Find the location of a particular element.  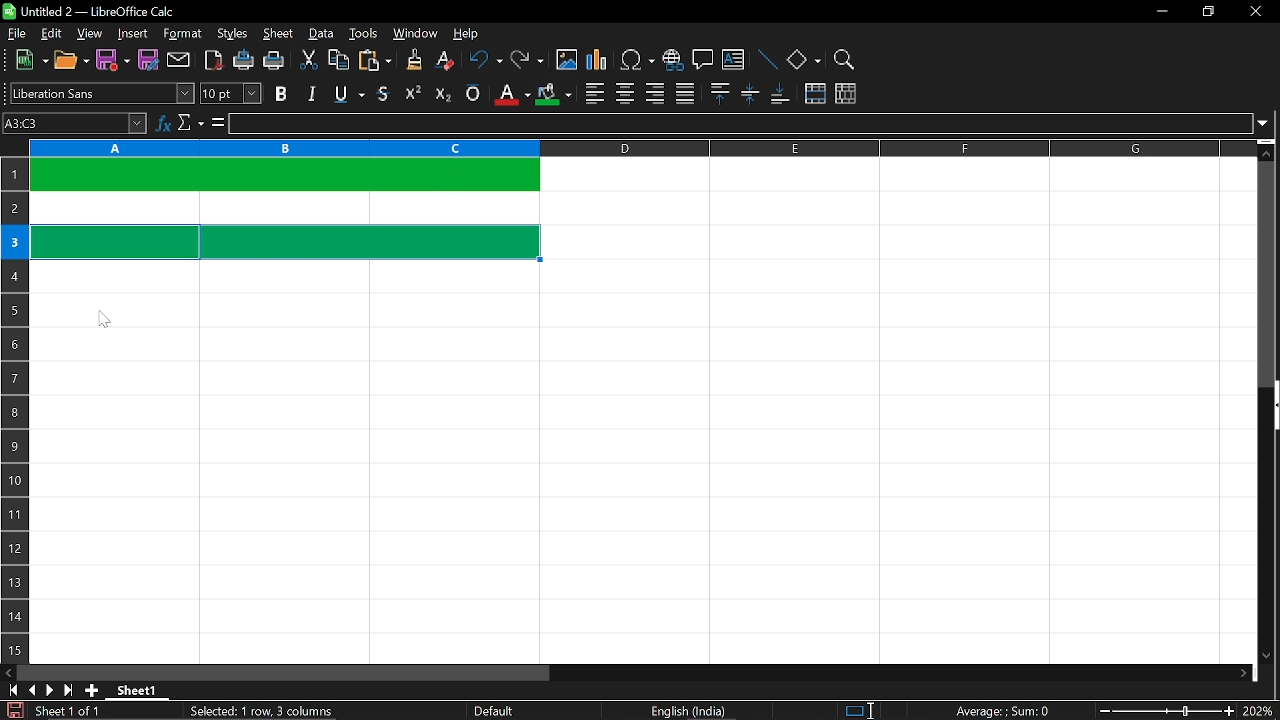

file is located at coordinates (17, 33).